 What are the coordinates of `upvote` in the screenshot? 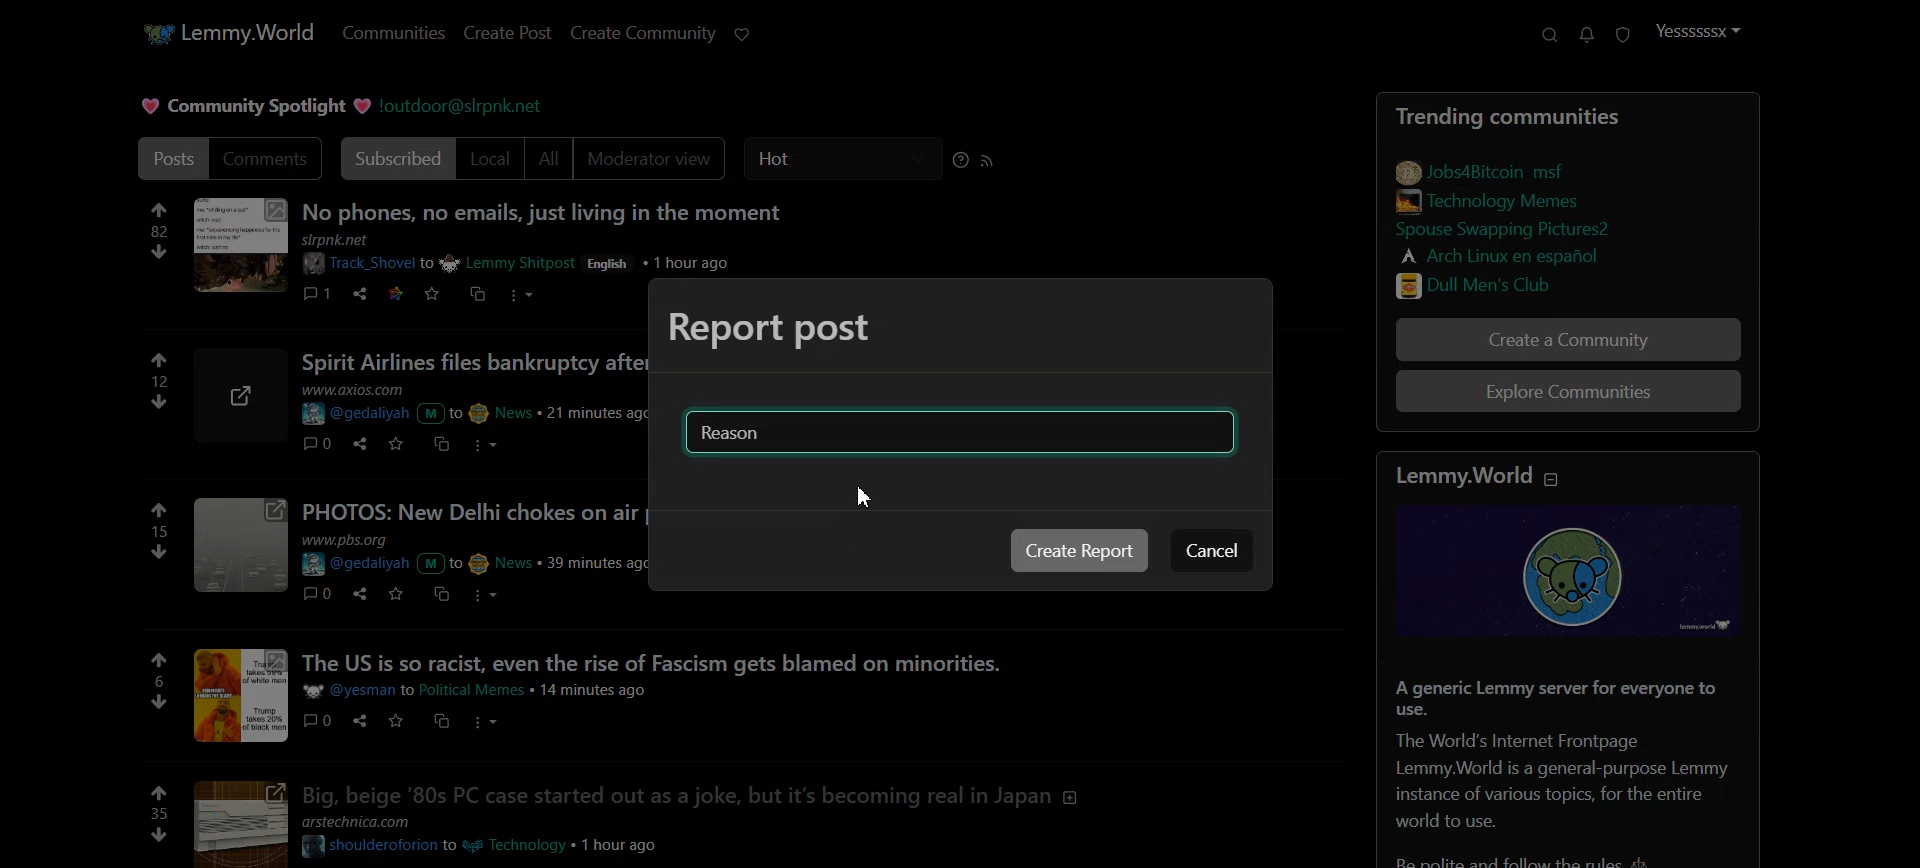 It's located at (161, 660).